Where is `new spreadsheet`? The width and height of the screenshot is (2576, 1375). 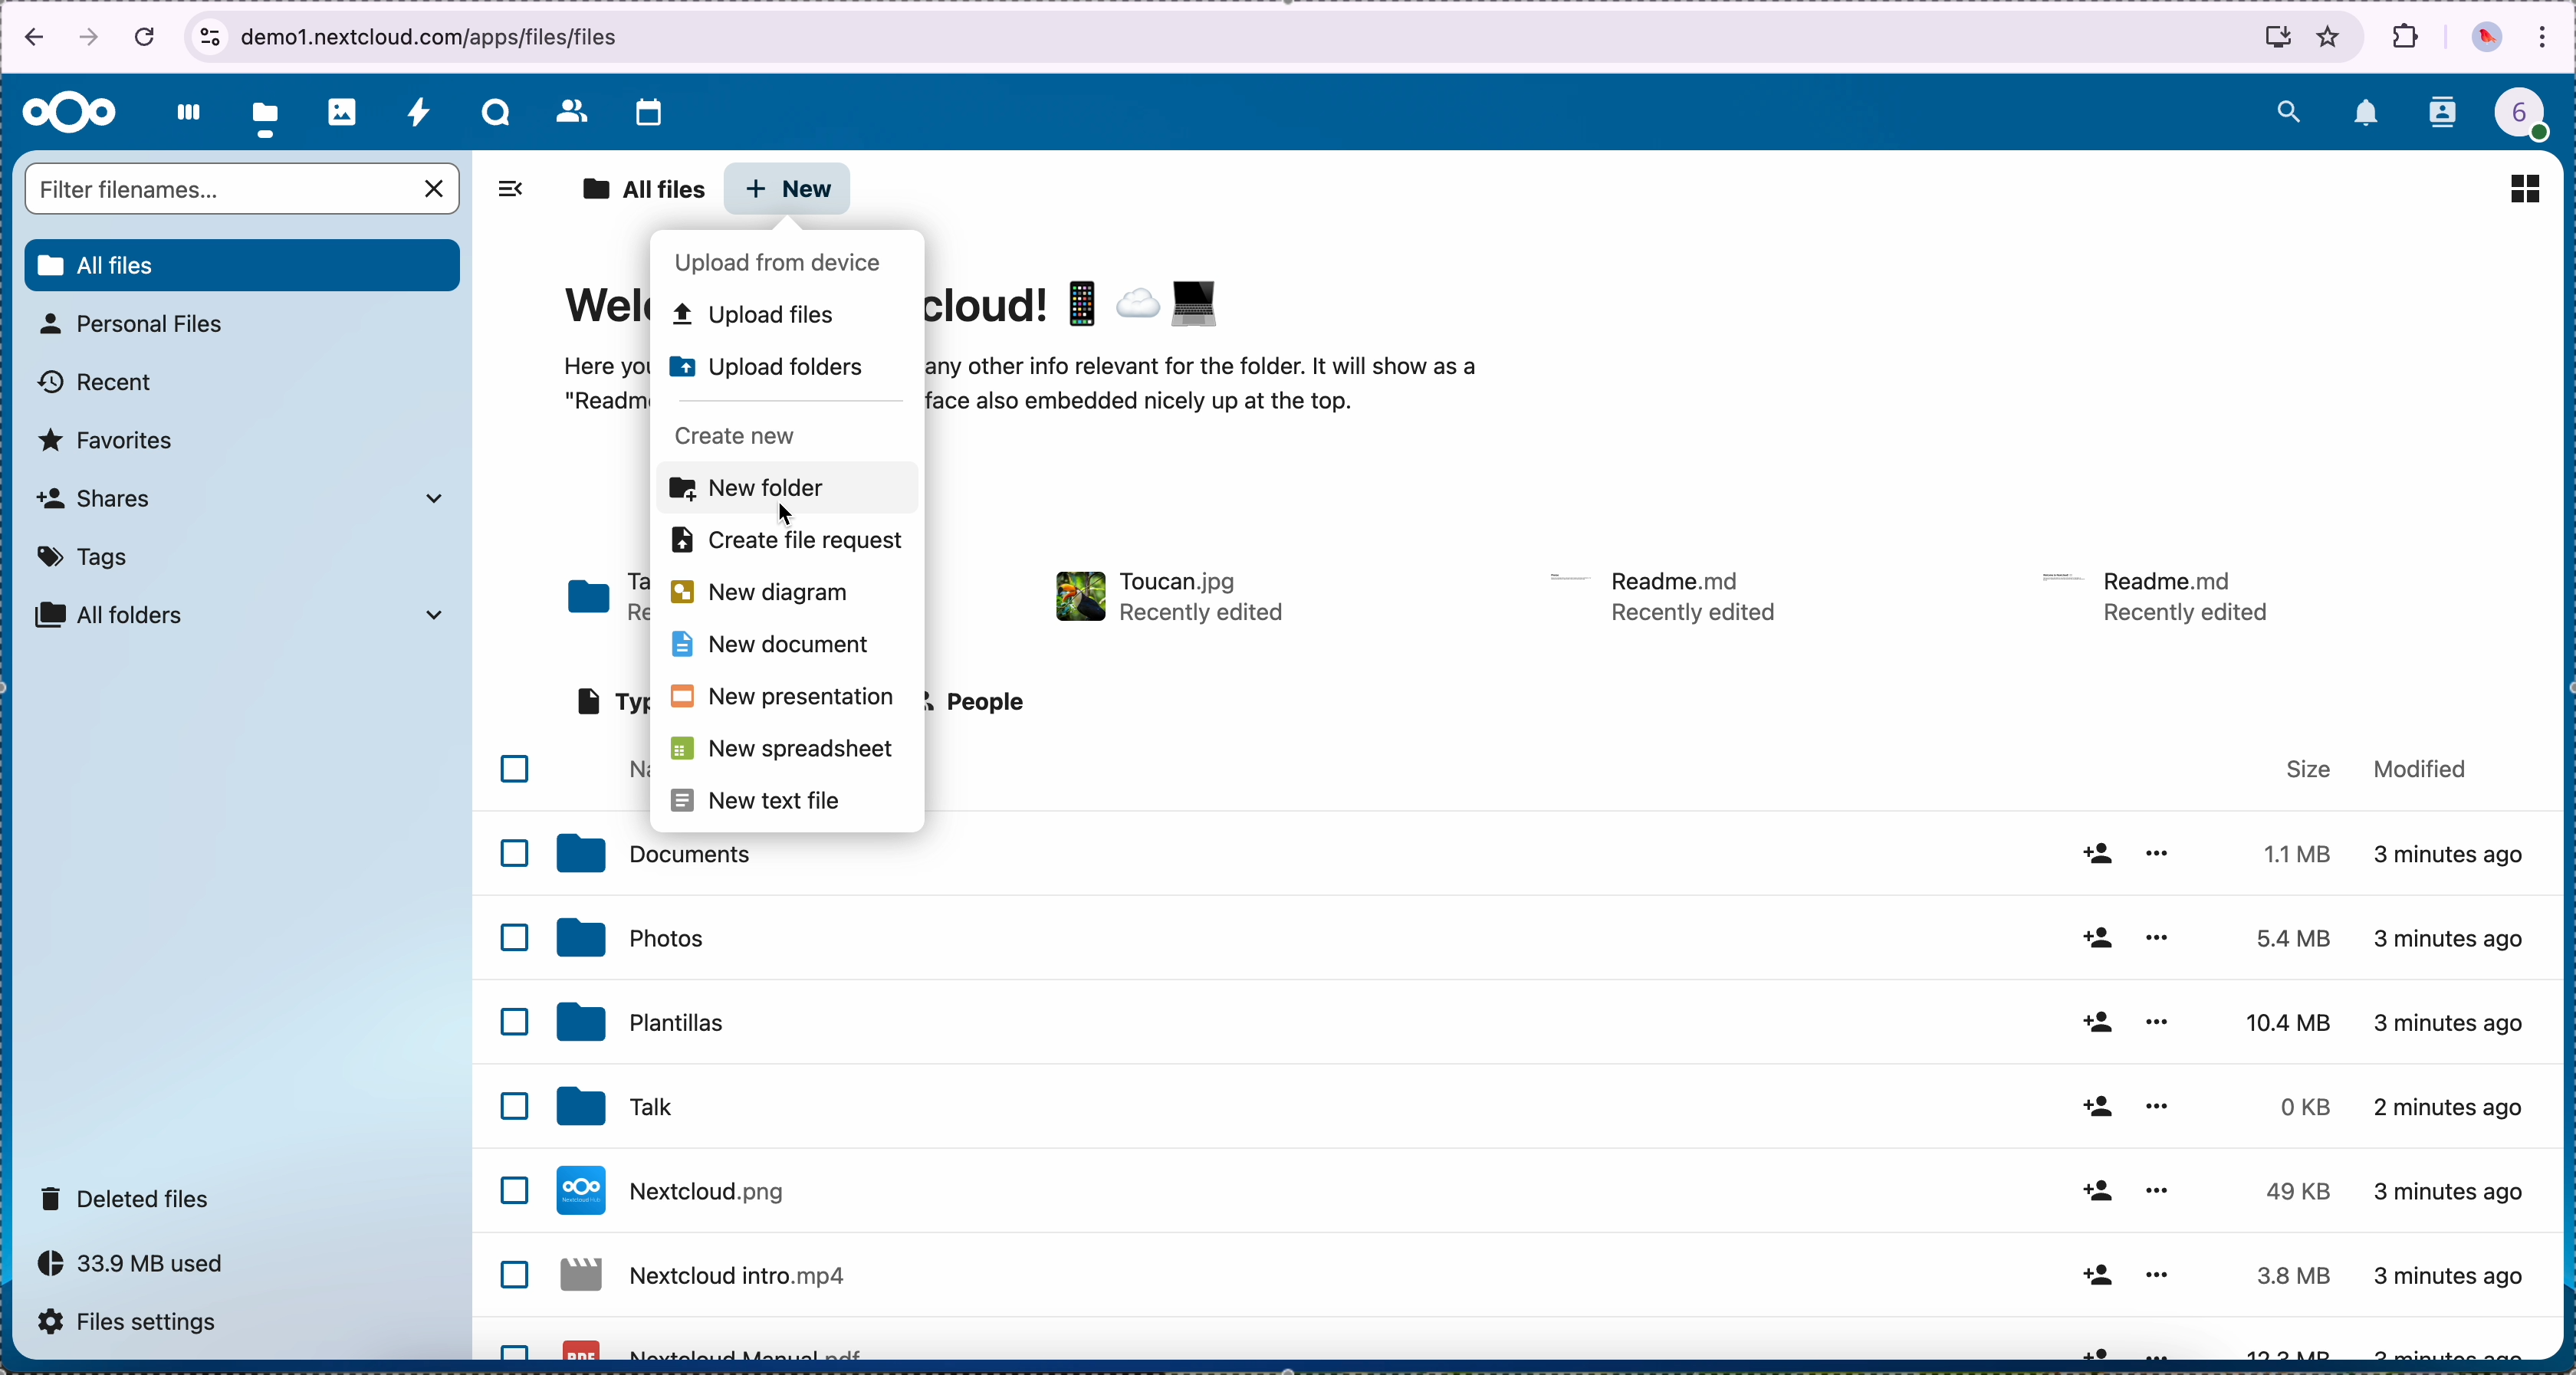 new spreadsheet is located at coordinates (786, 754).